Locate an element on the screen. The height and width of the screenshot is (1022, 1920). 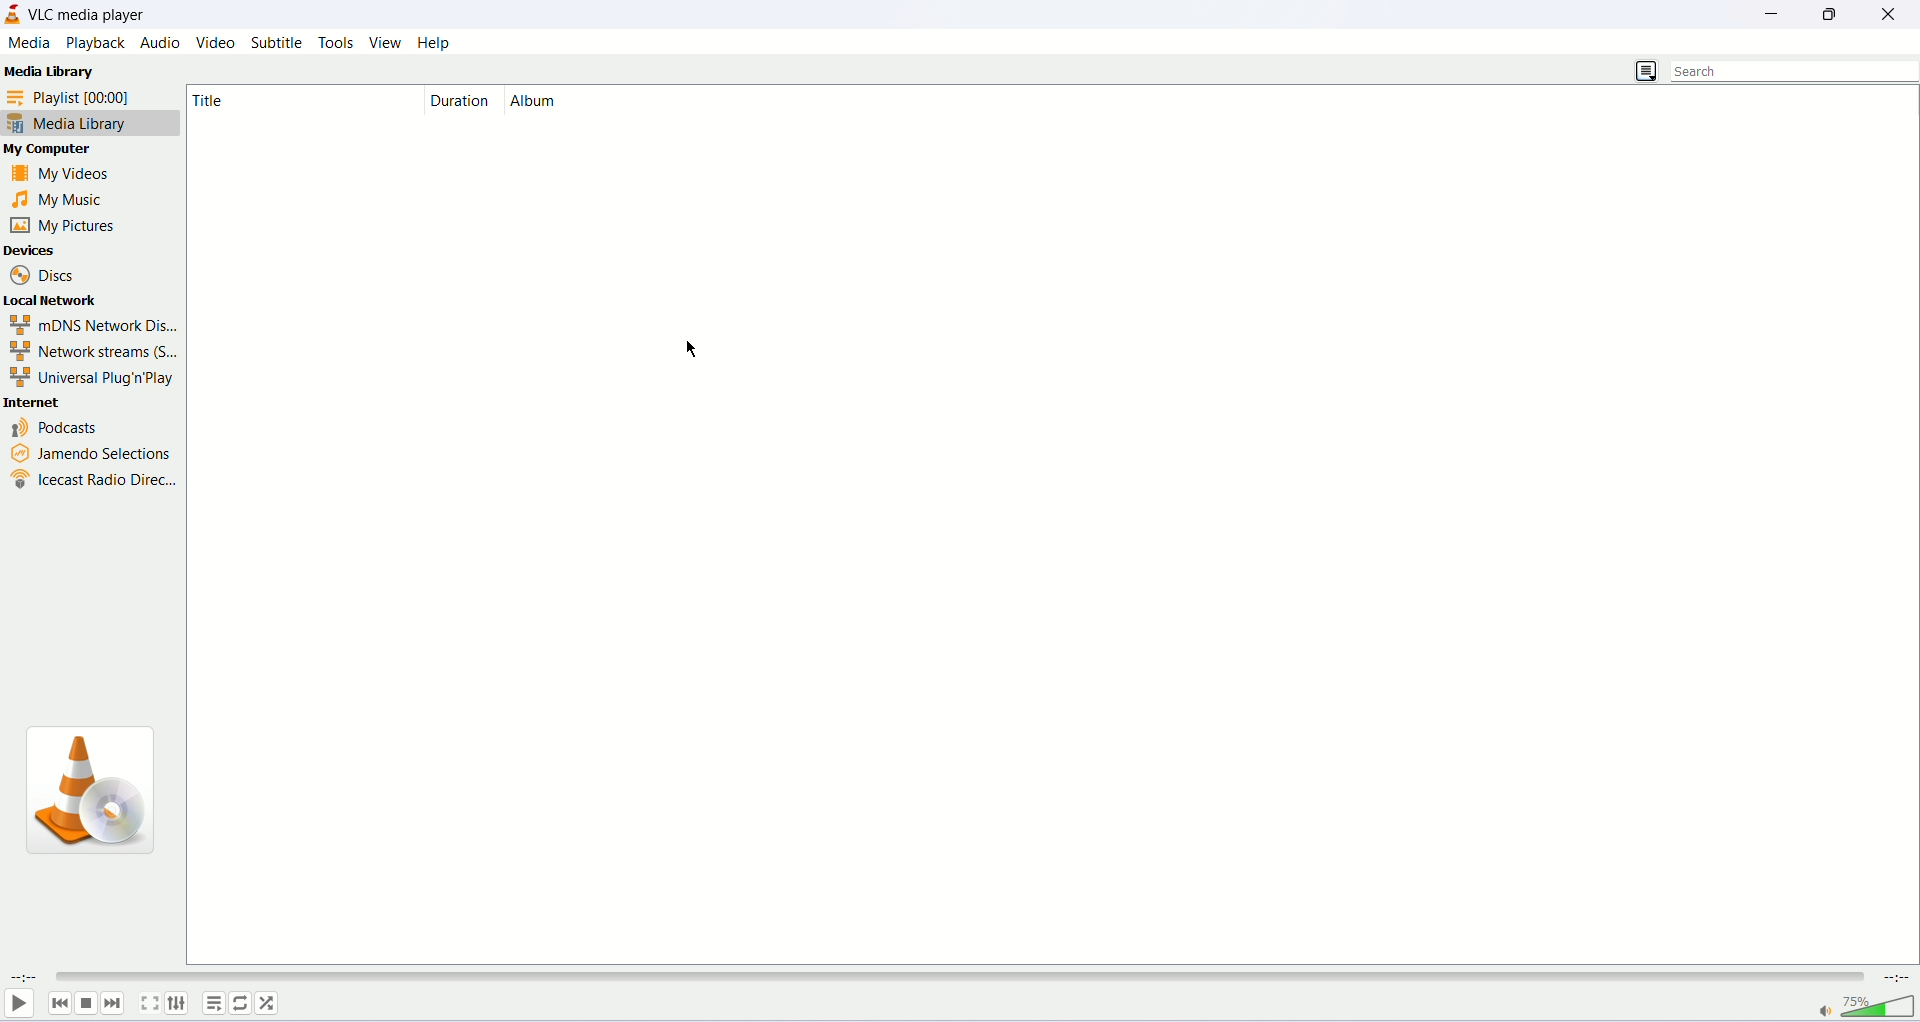
minimize is located at coordinates (1774, 18).